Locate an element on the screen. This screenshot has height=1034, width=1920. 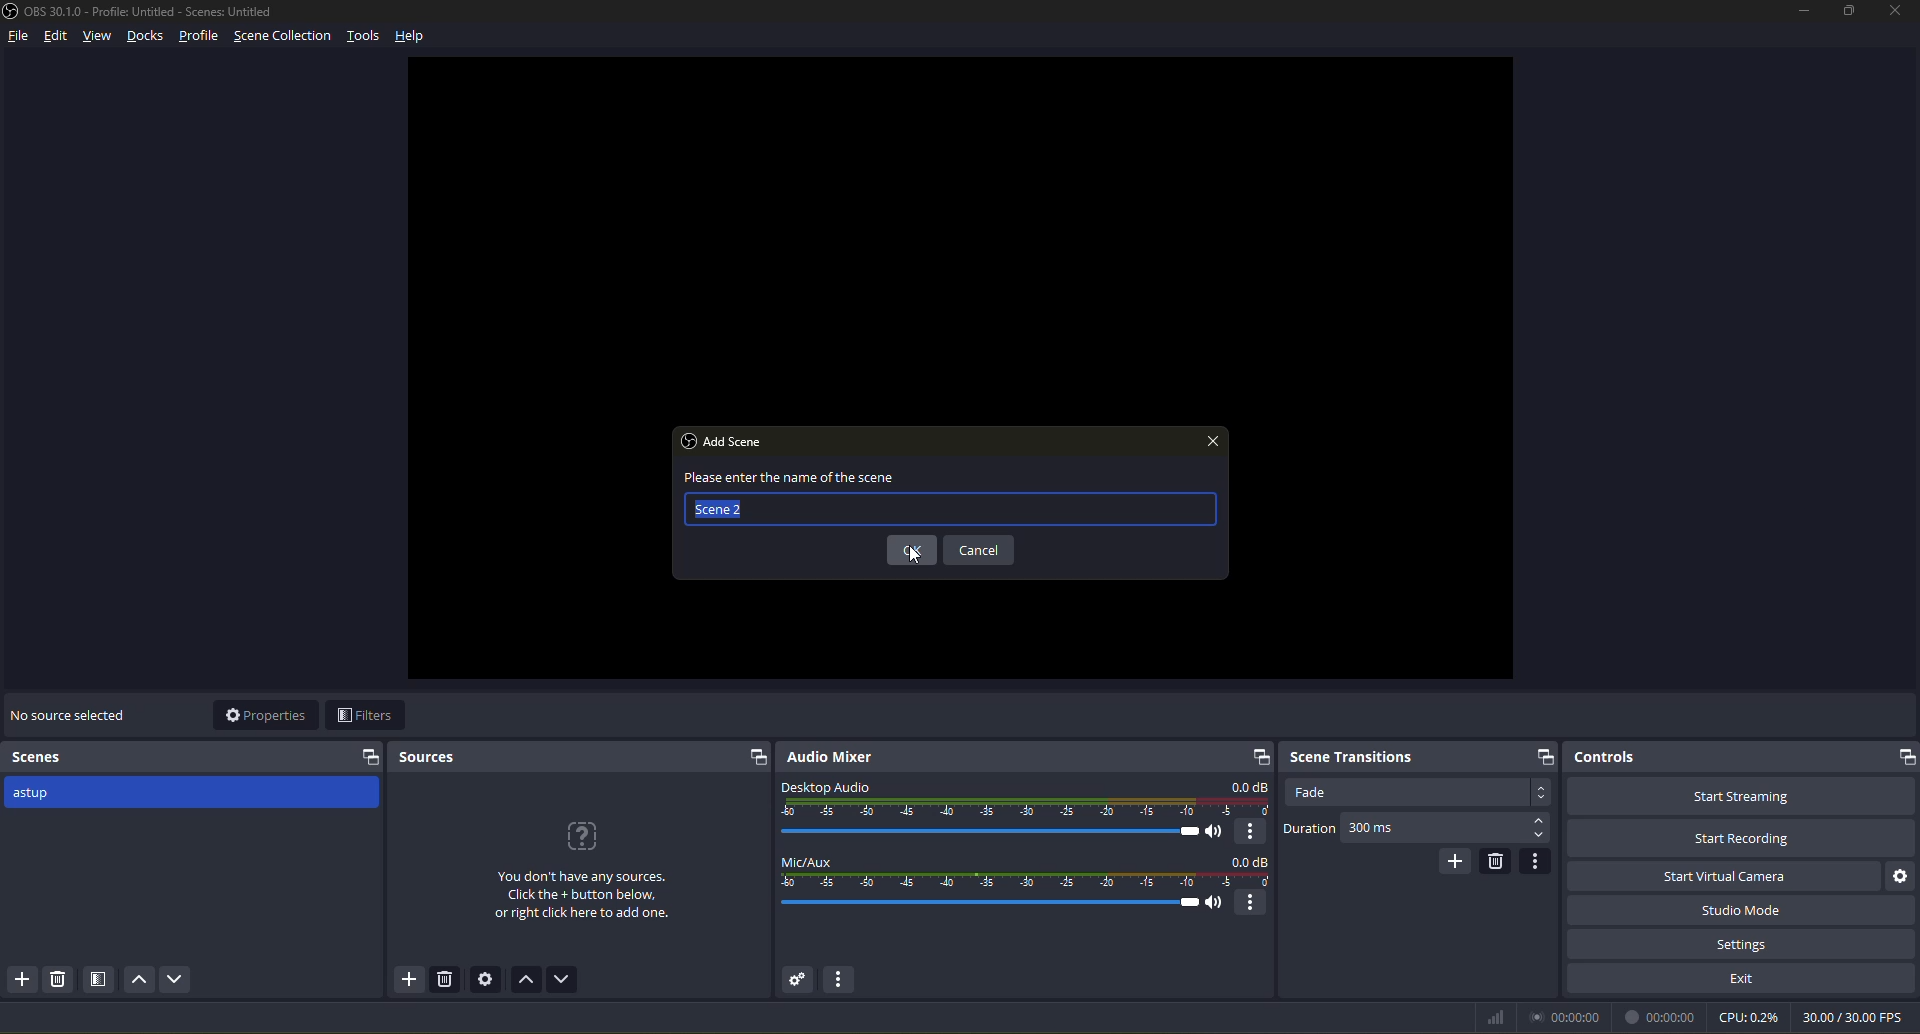
no source selected is located at coordinates (72, 713).